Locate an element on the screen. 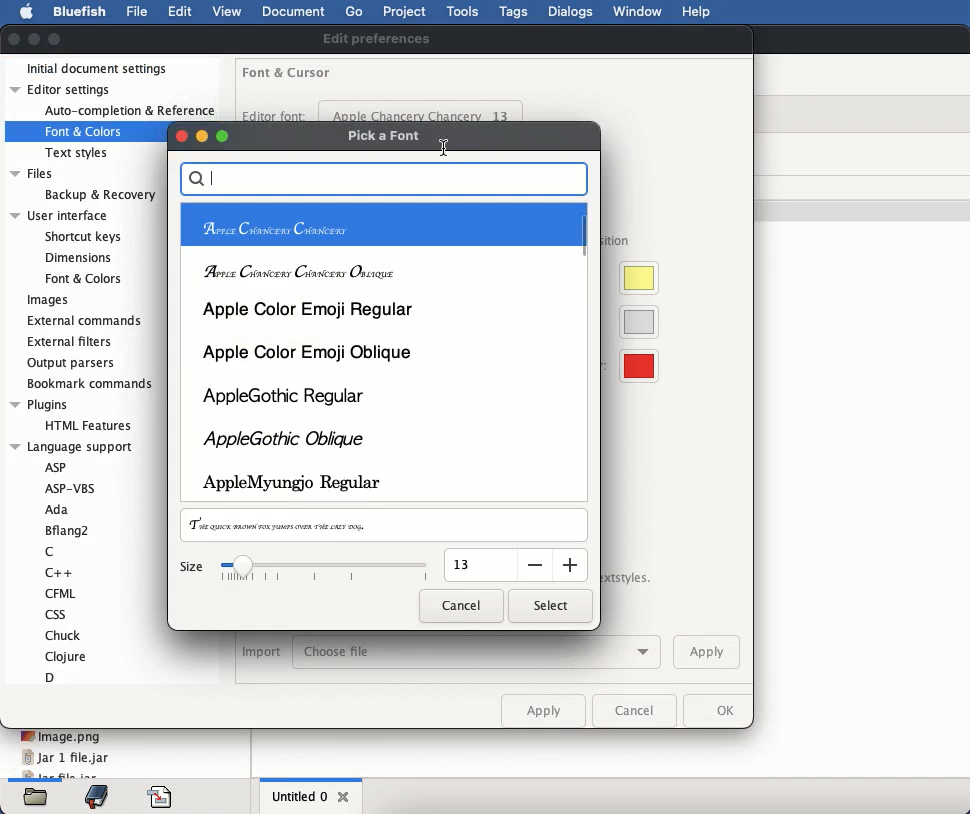 Image resolution: width=970 pixels, height=814 pixels. apple chancery chancery  is located at coordinates (424, 112).